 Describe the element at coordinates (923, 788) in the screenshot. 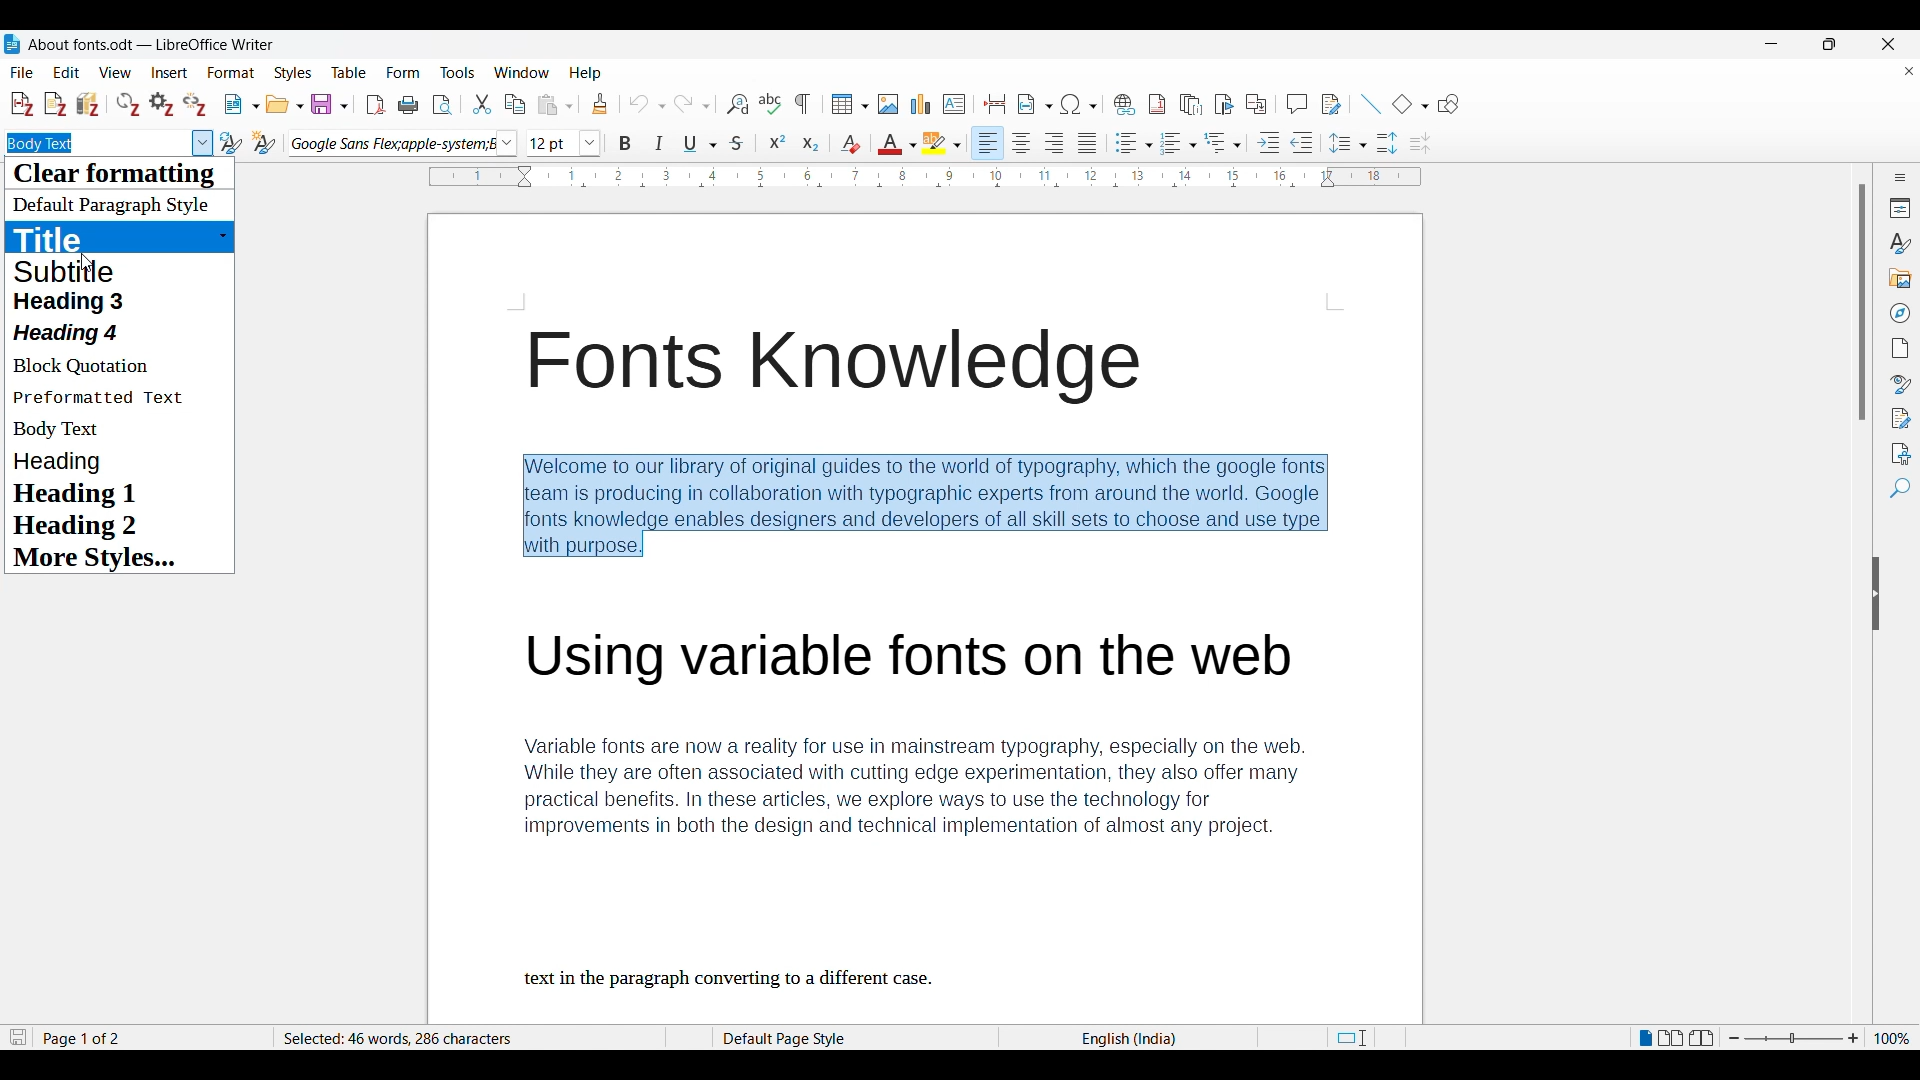

I see `Variable fonts description` at that location.